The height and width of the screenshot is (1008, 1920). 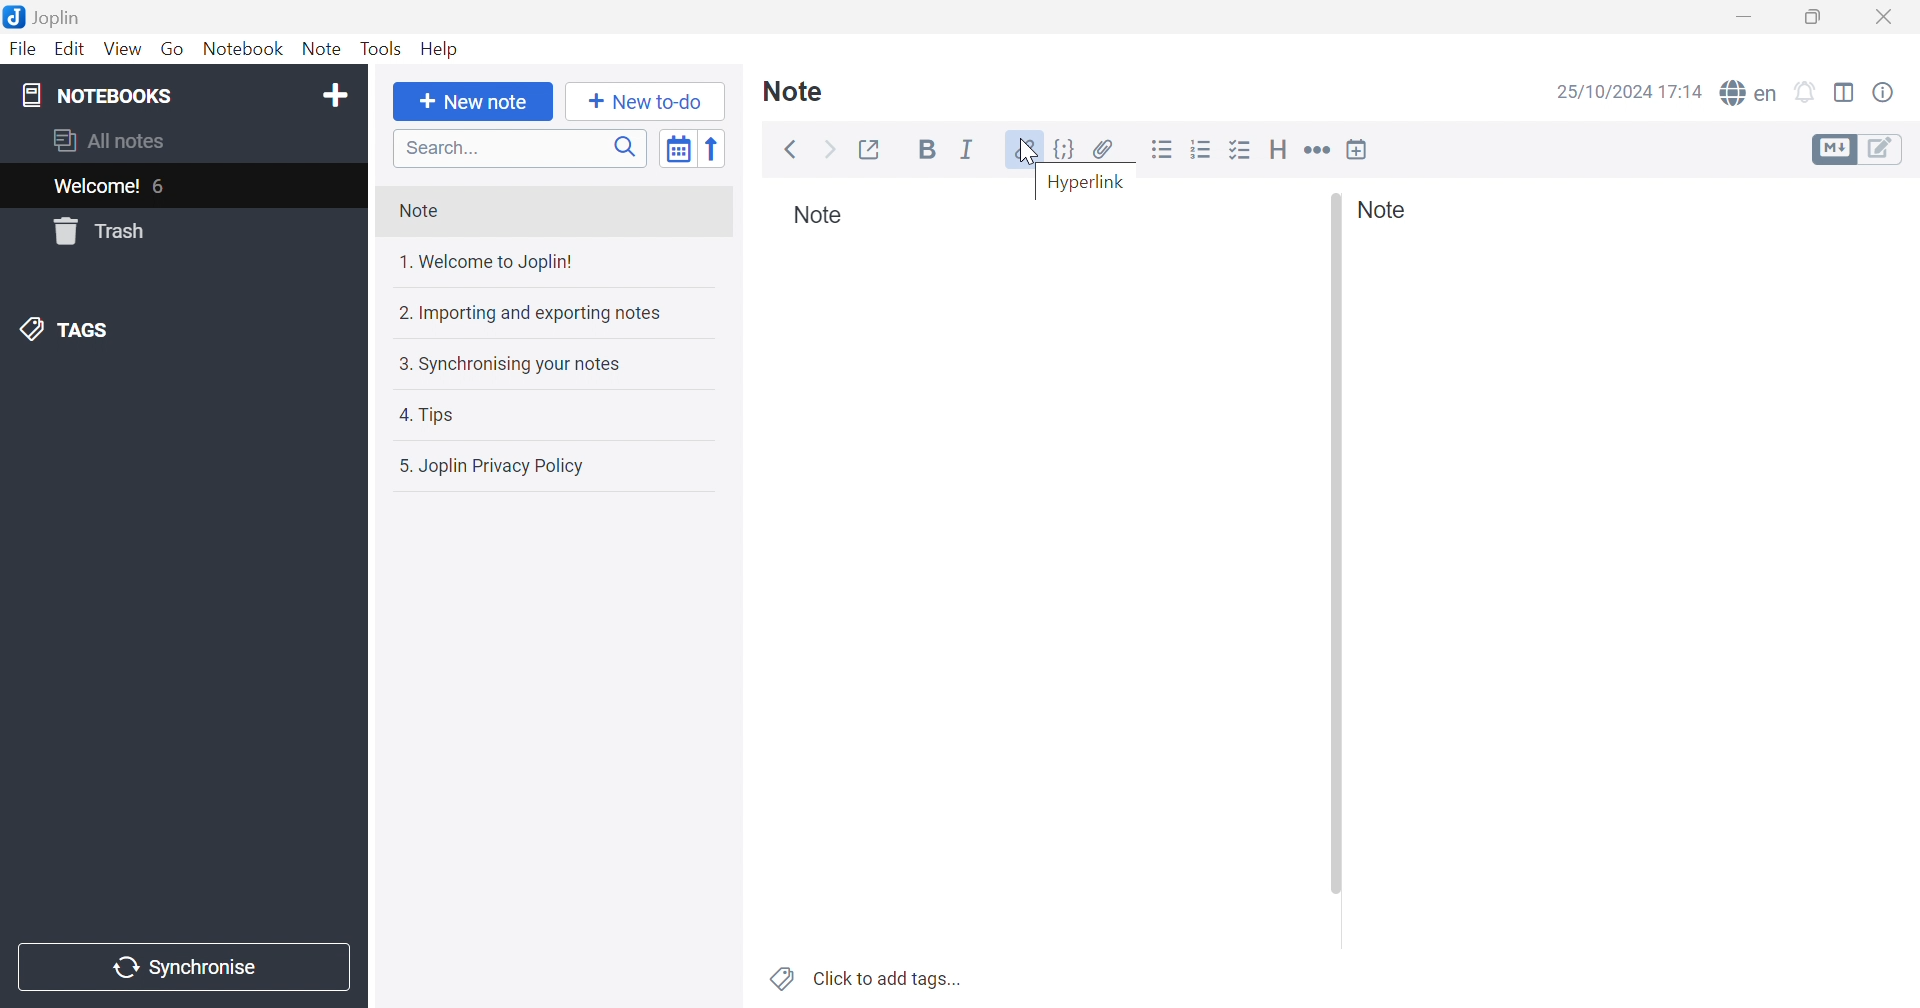 I want to click on Back, so click(x=793, y=150).